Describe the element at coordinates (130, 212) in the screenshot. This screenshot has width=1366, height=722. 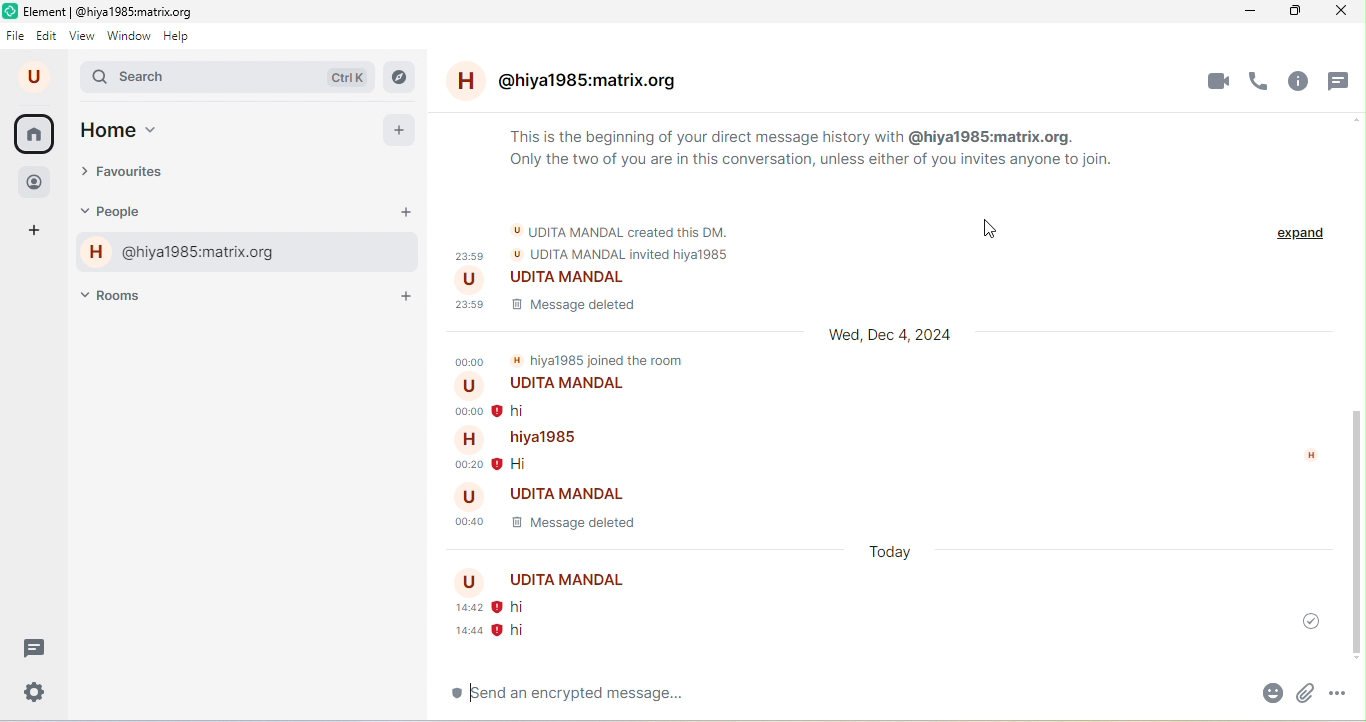
I see `people` at that location.